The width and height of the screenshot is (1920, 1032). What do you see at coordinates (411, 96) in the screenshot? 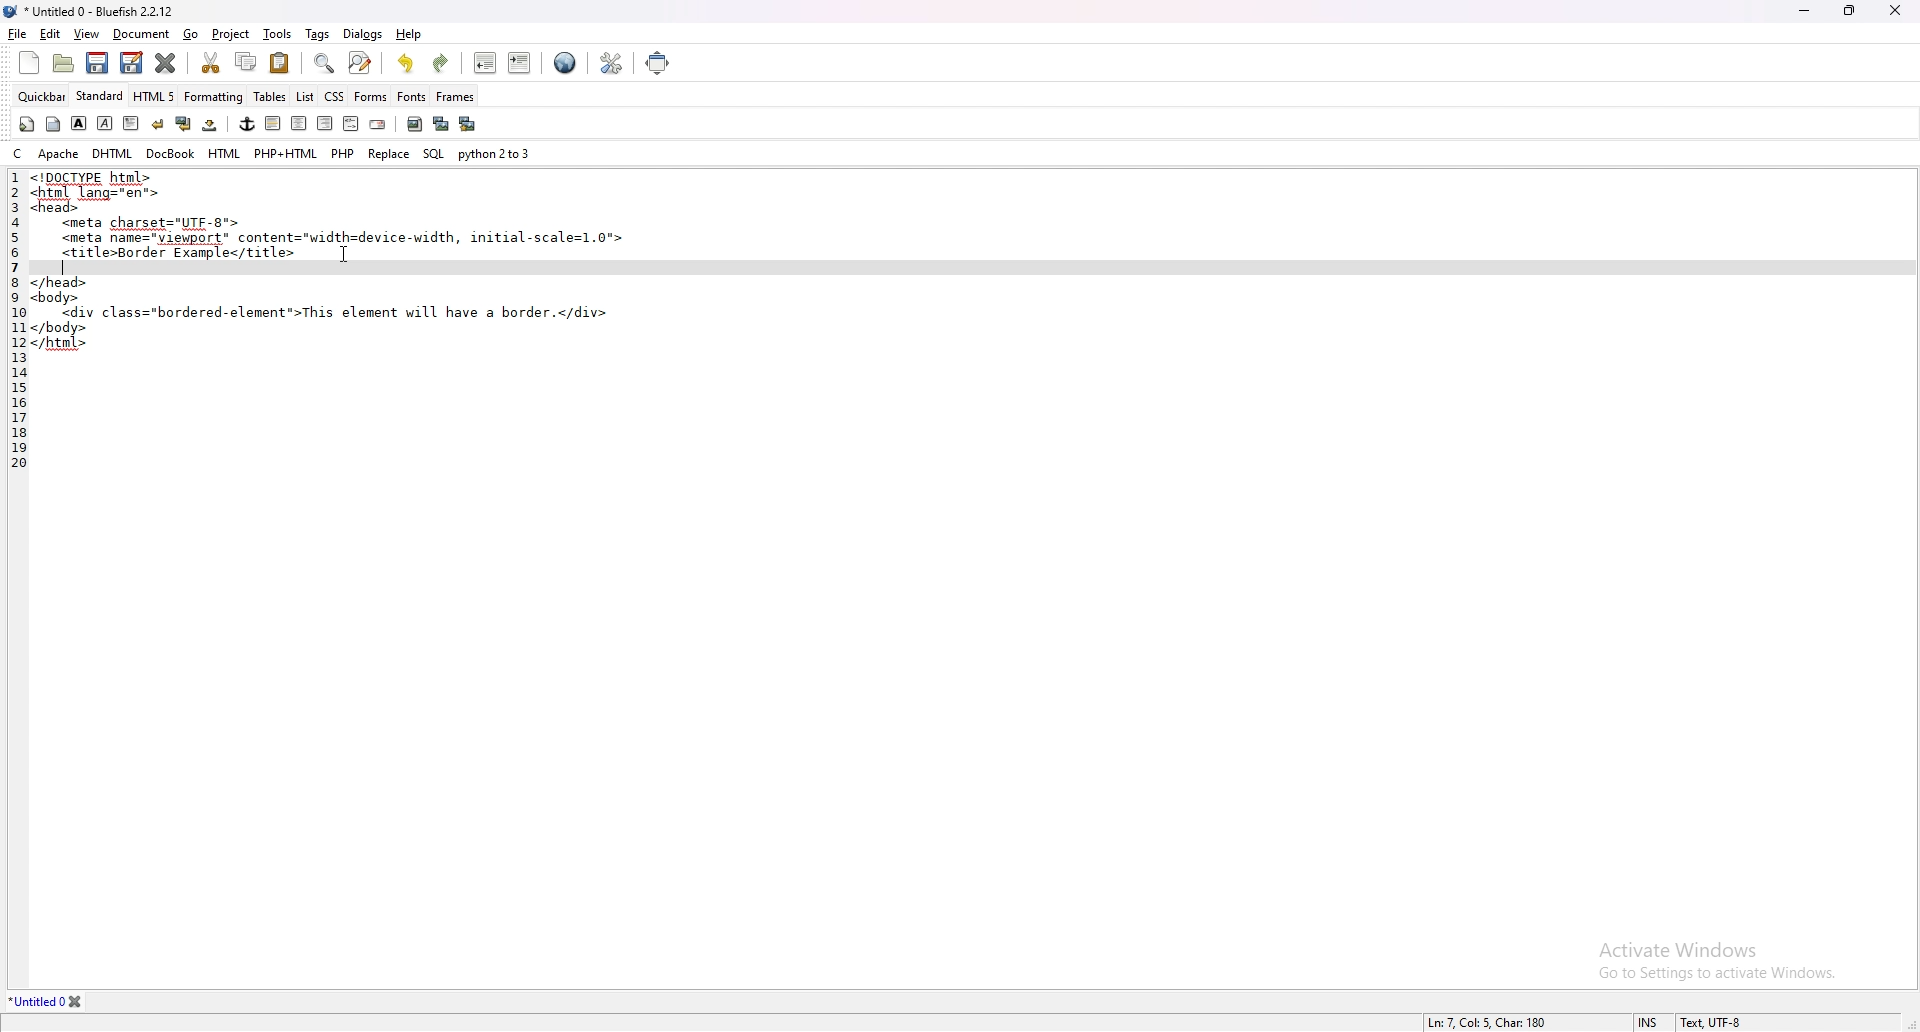
I see `fonts` at bounding box center [411, 96].